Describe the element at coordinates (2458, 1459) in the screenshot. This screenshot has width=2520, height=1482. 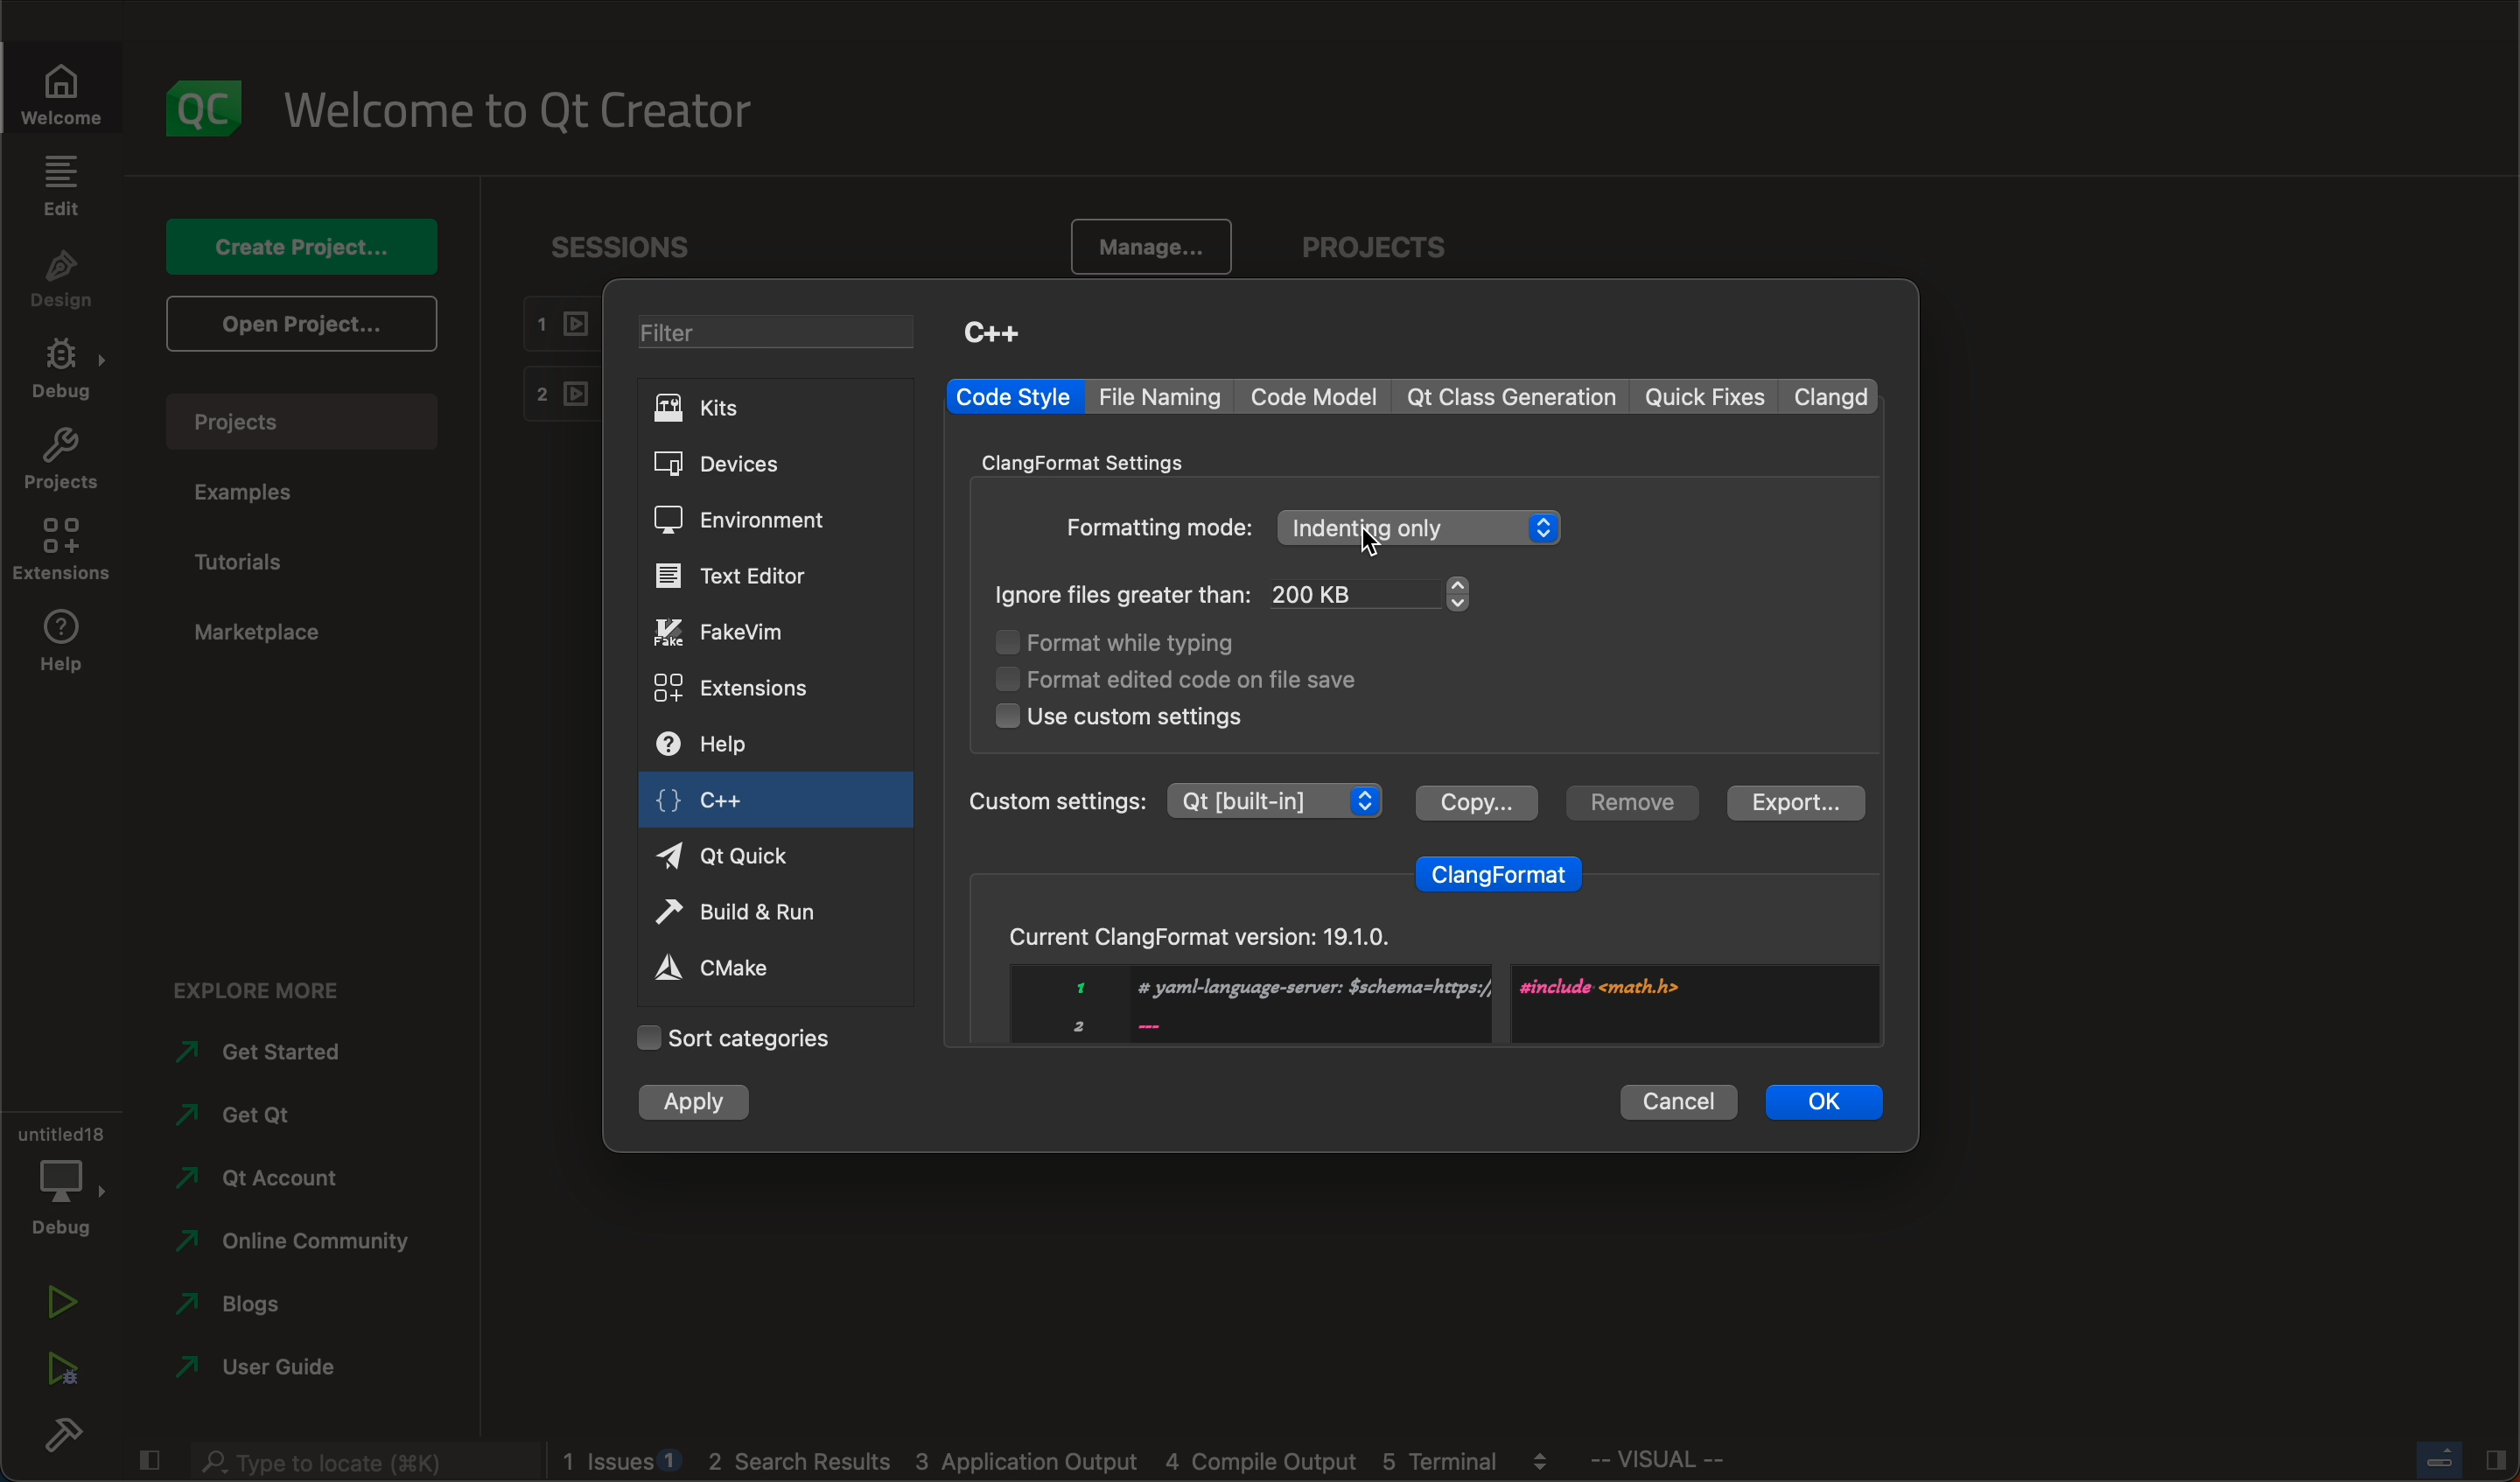
I see `close slide bar` at that location.